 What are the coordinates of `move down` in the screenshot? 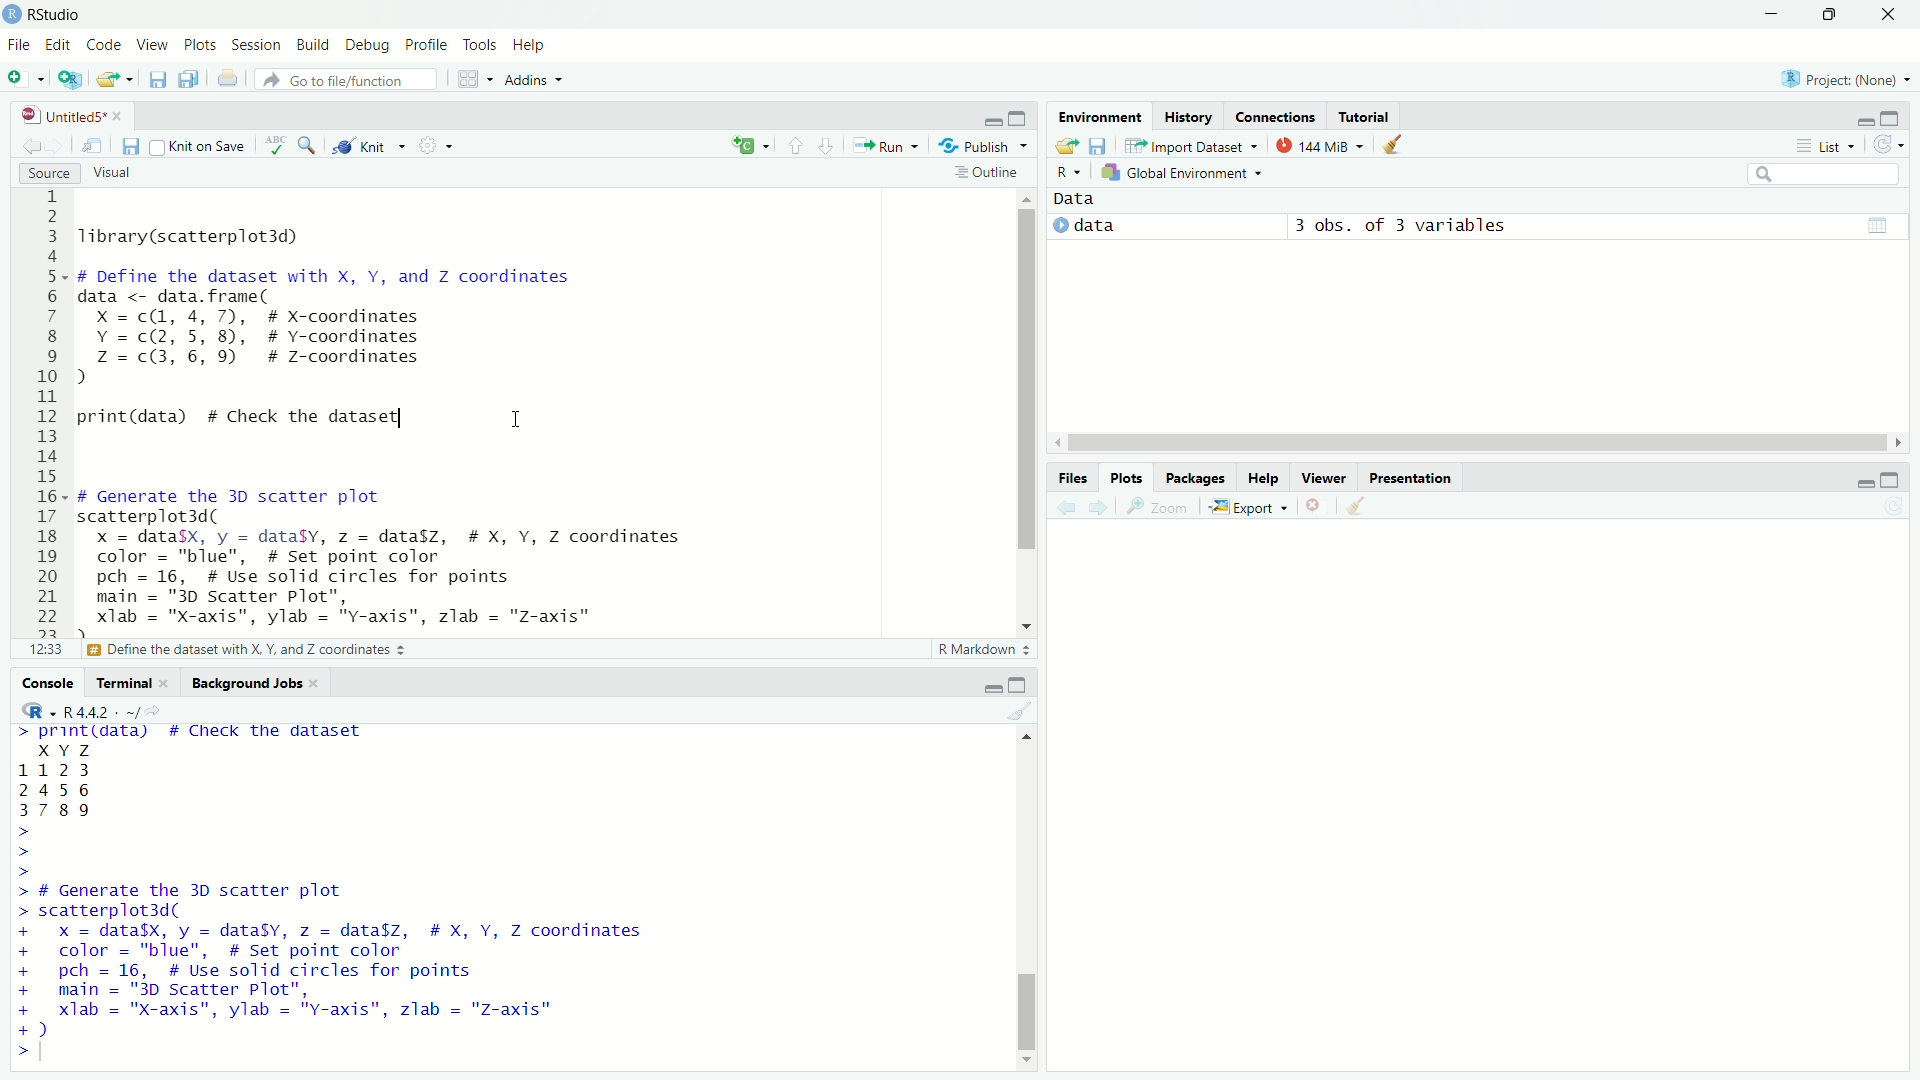 It's located at (1030, 623).